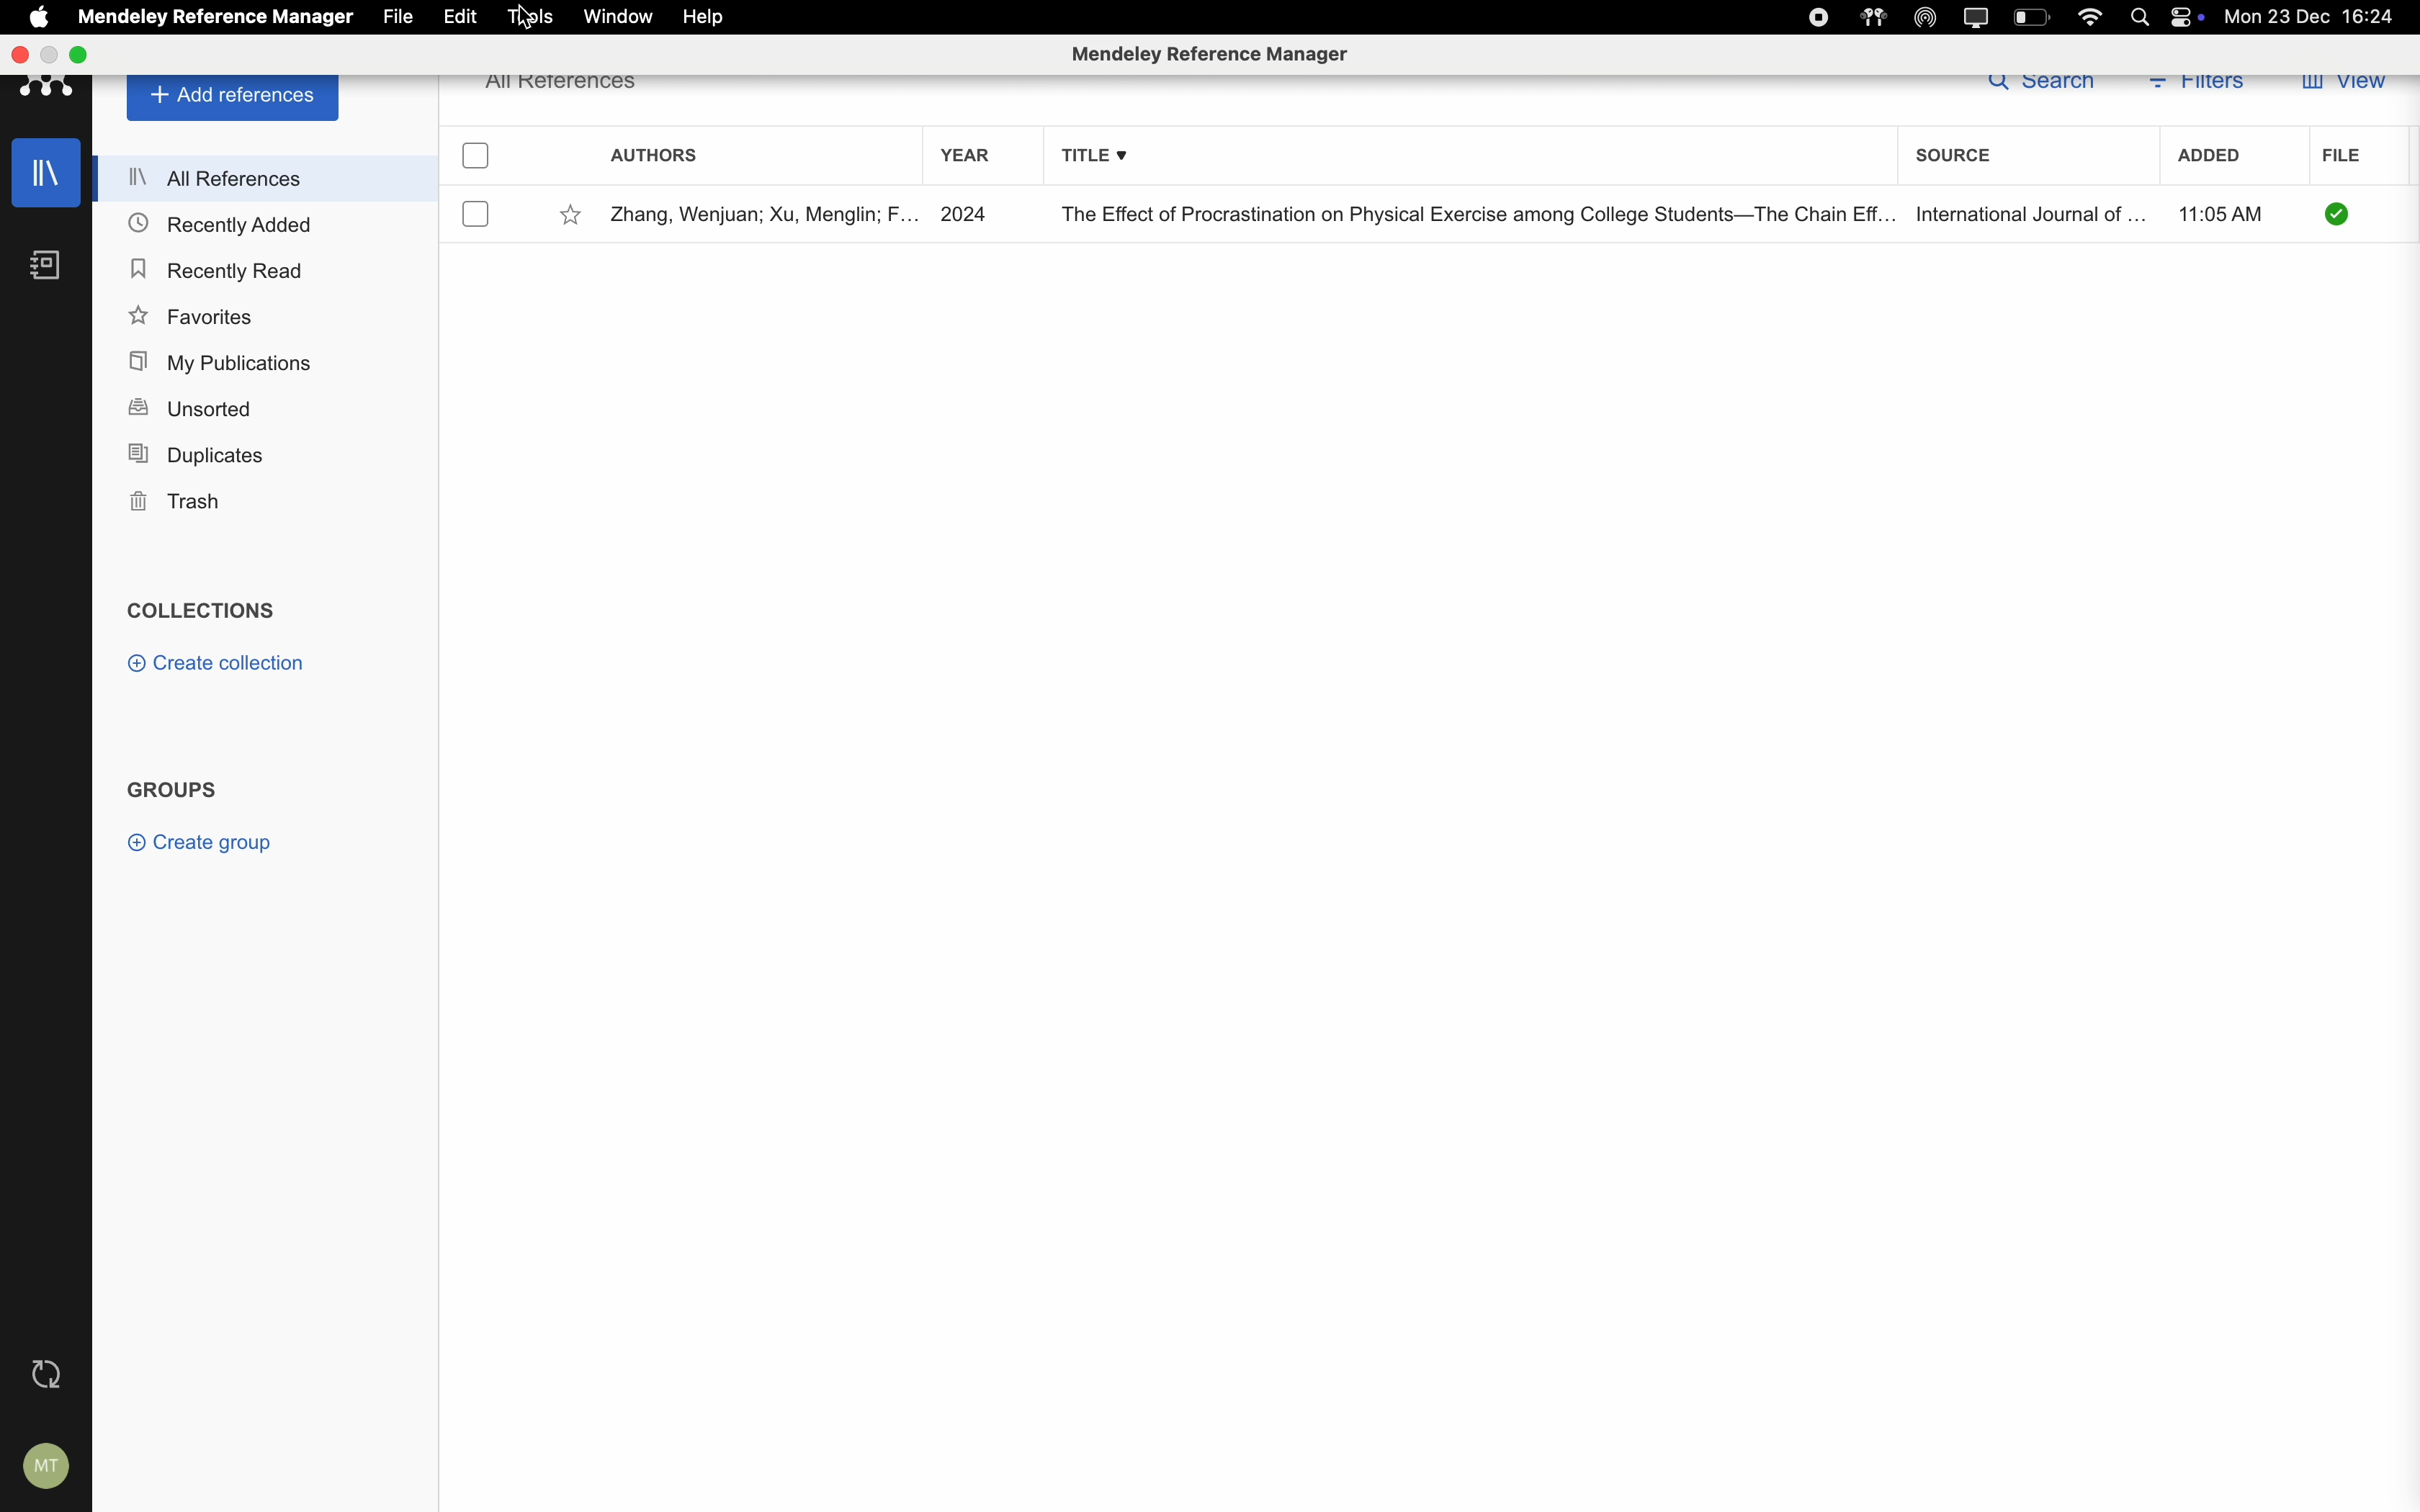 The height and width of the screenshot is (1512, 2420). Describe the element at coordinates (224, 359) in the screenshot. I see `my publications` at that location.